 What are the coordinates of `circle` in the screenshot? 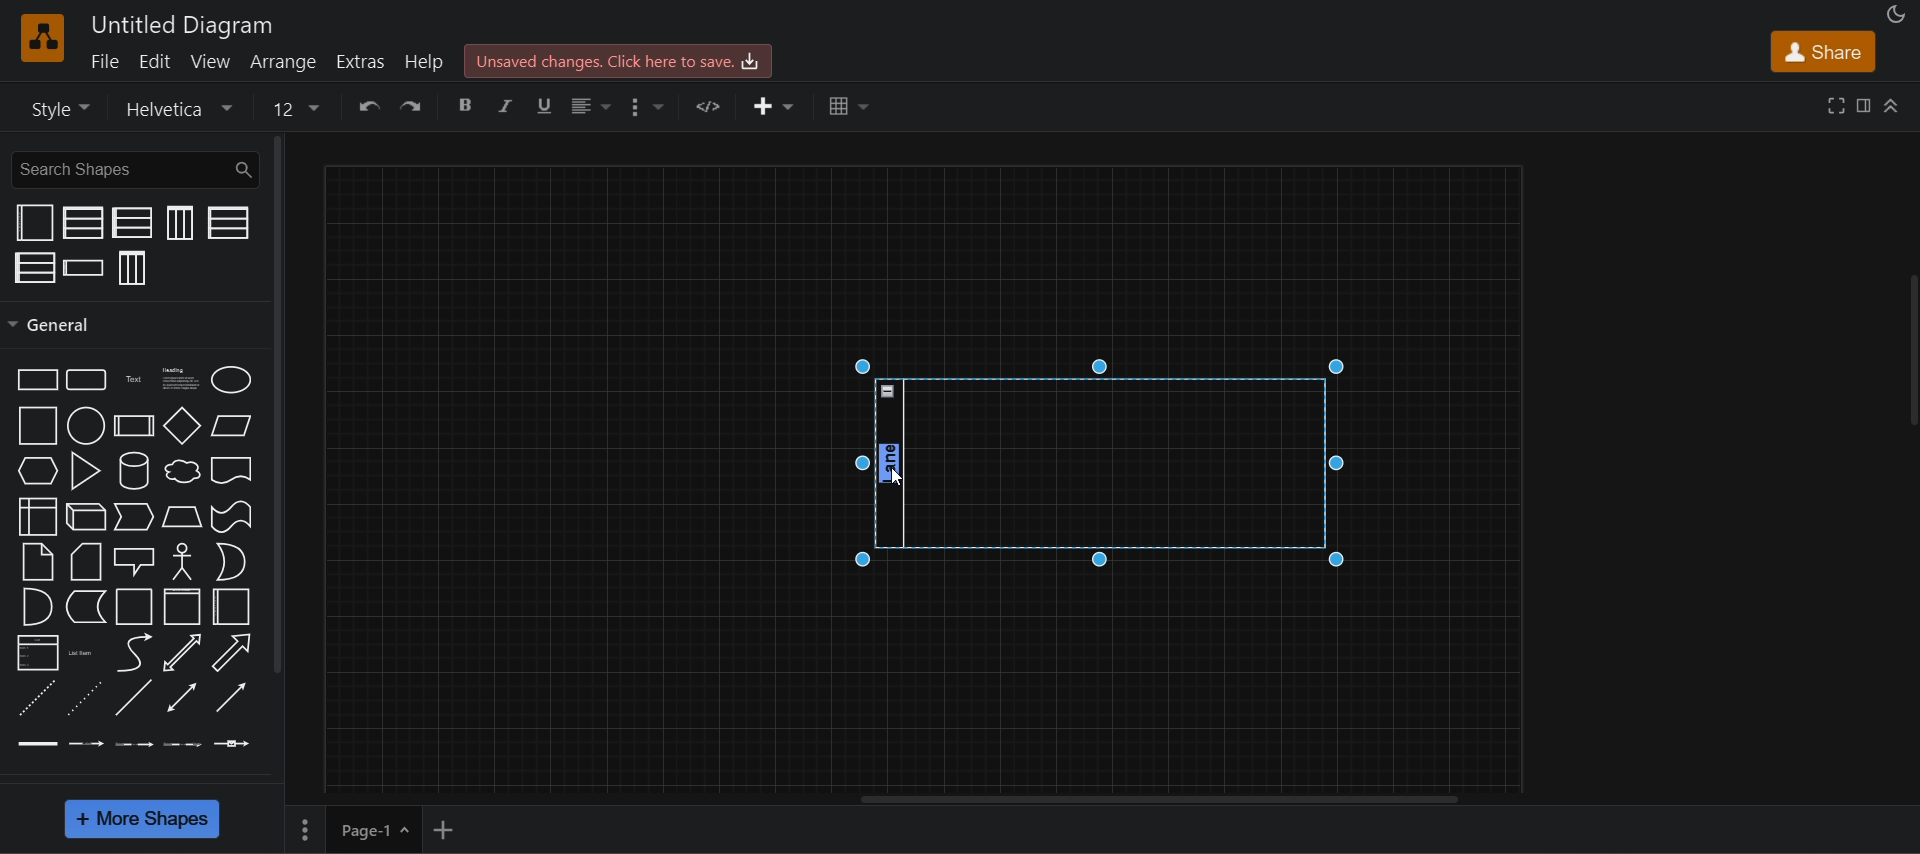 It's located at (86, 425).